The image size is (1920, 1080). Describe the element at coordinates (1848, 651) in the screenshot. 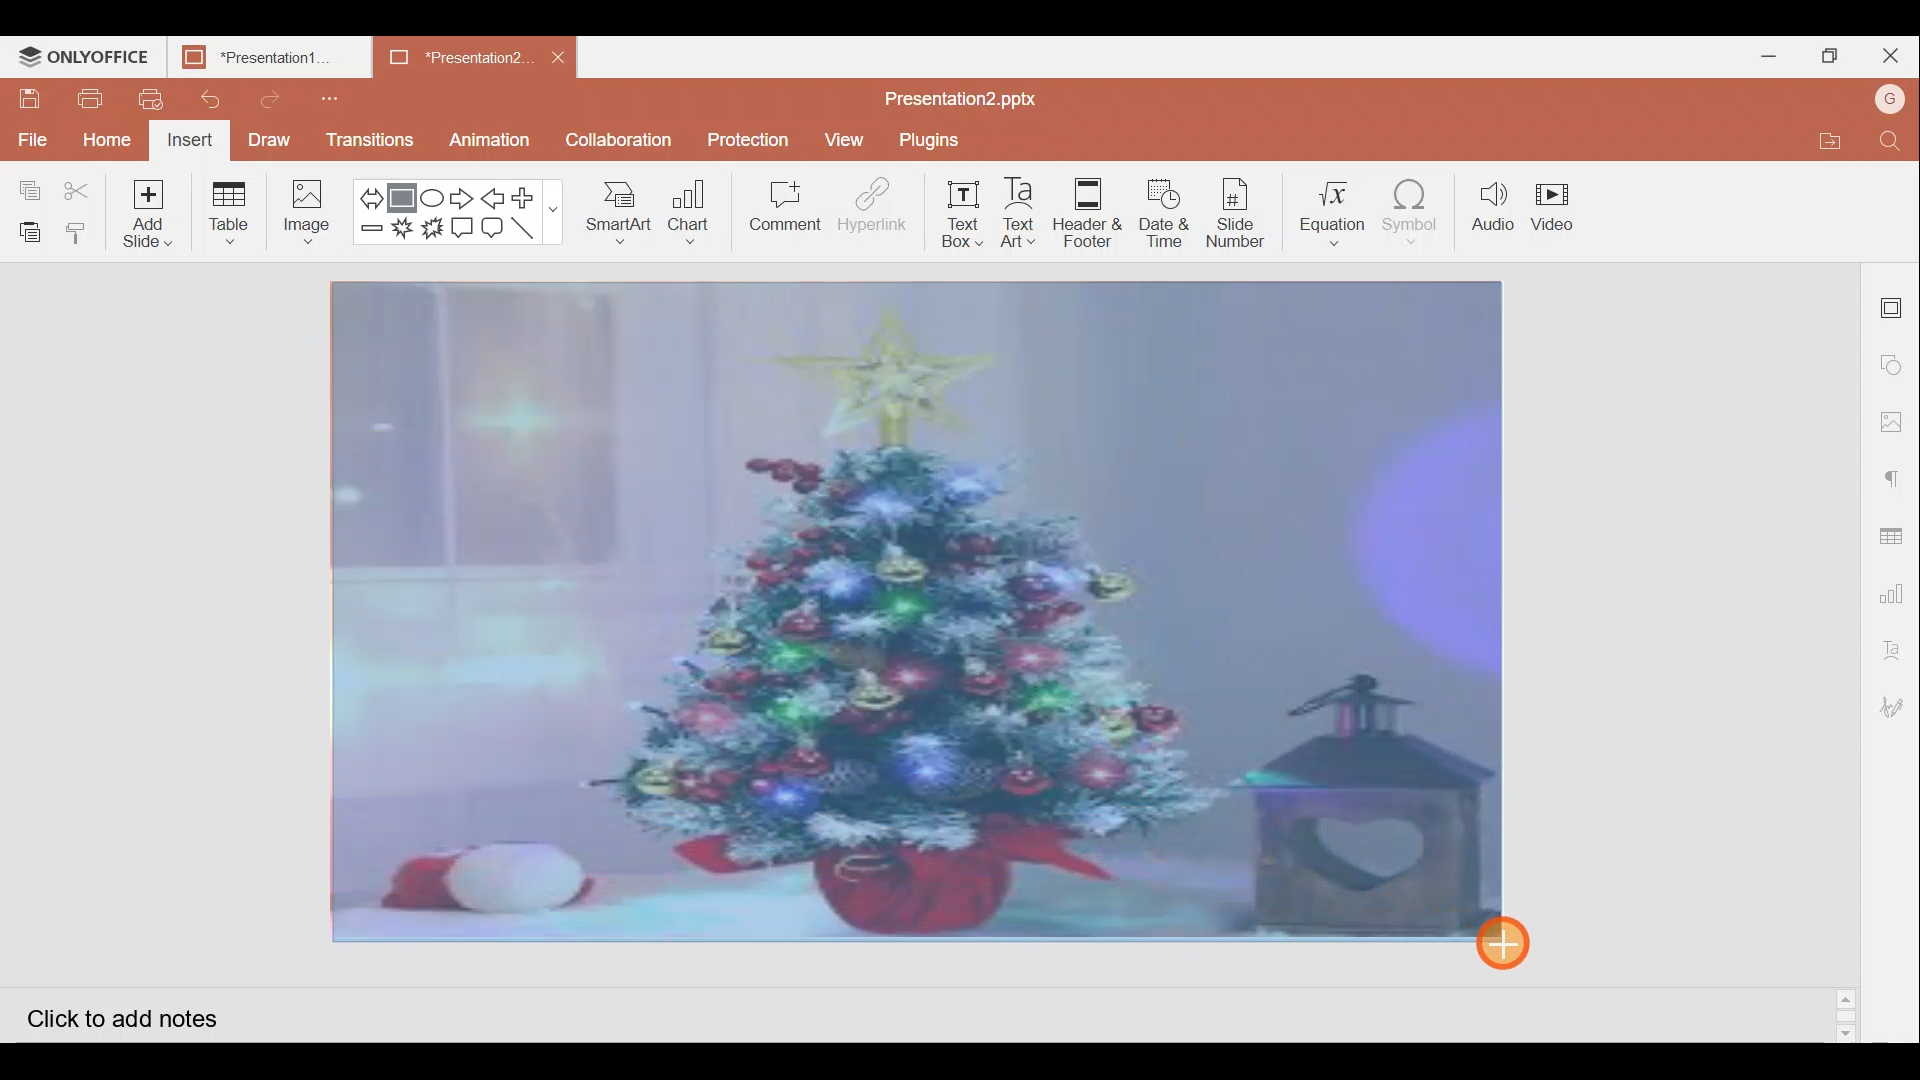

I see `Scroll bar` at that location.